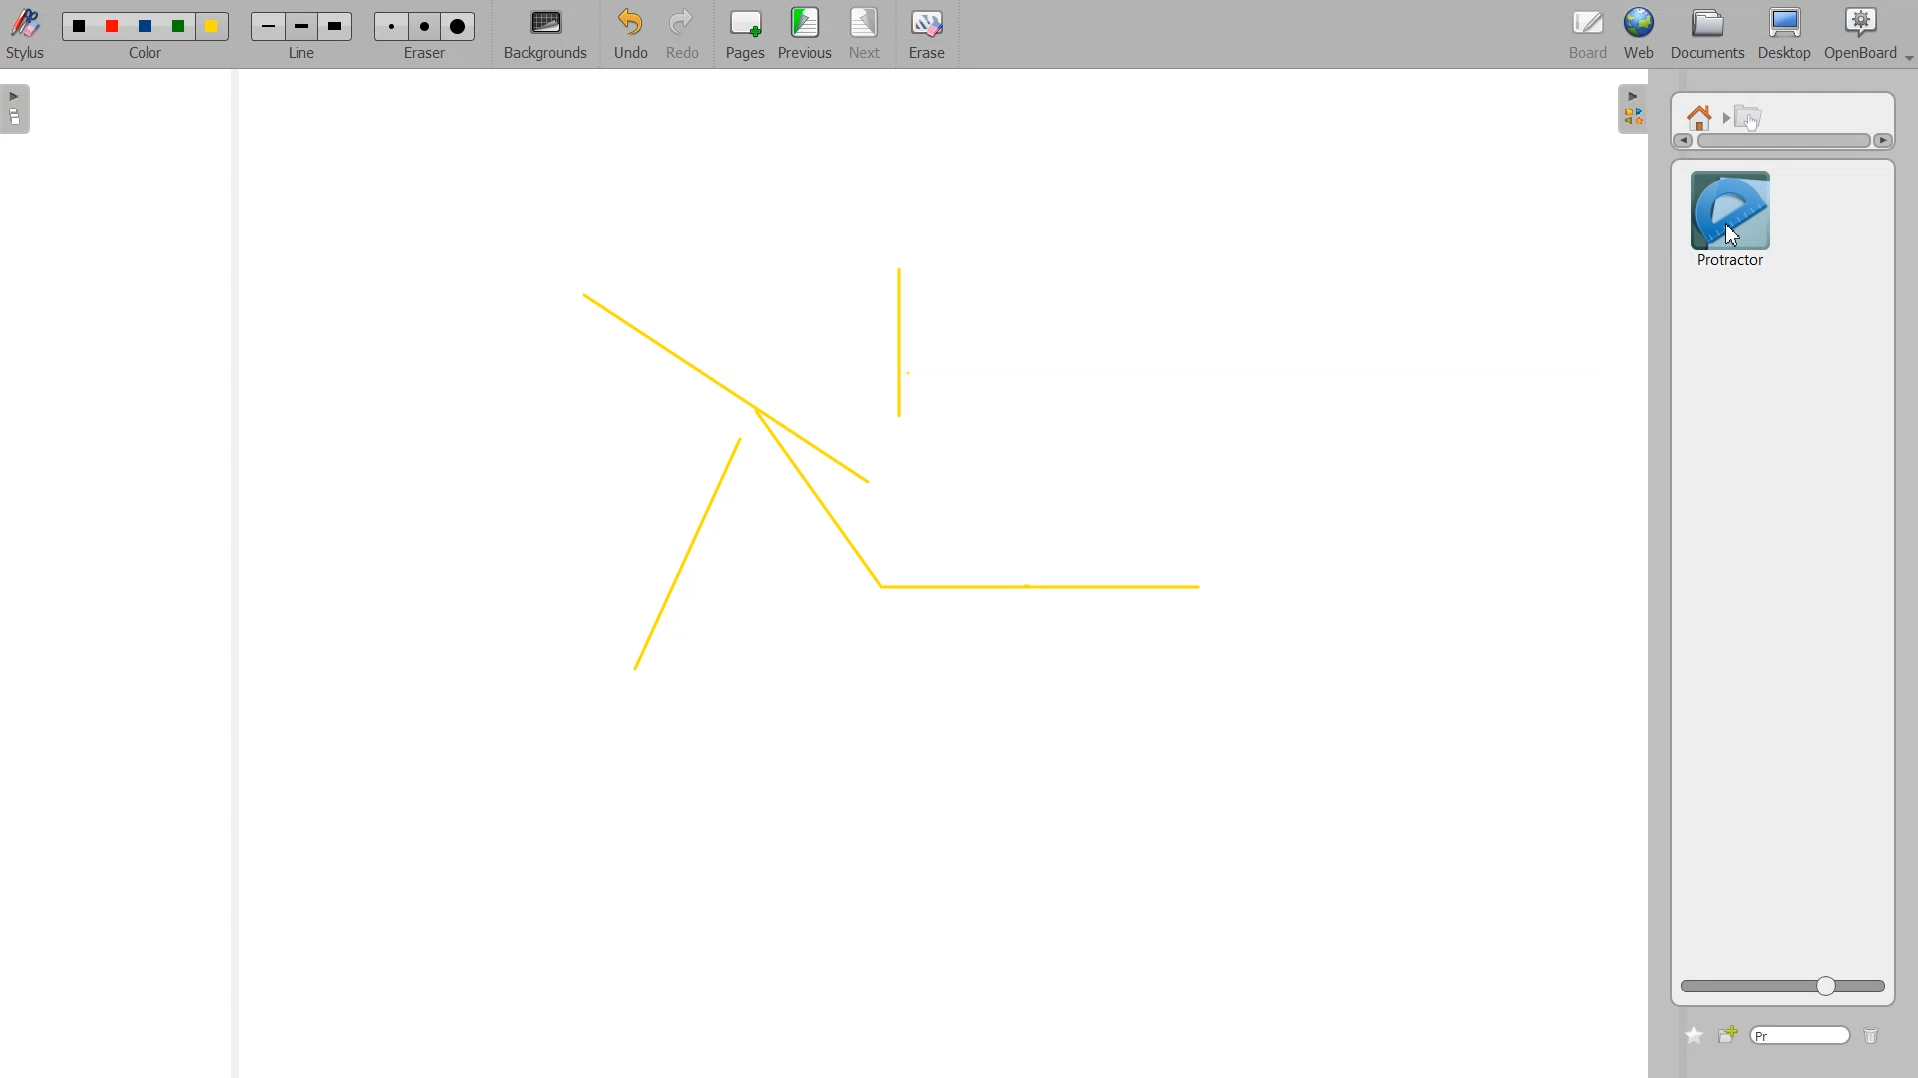  Describe the element at coordinates (1872, 1037) in the screenshot. I see `Delete` at that location.